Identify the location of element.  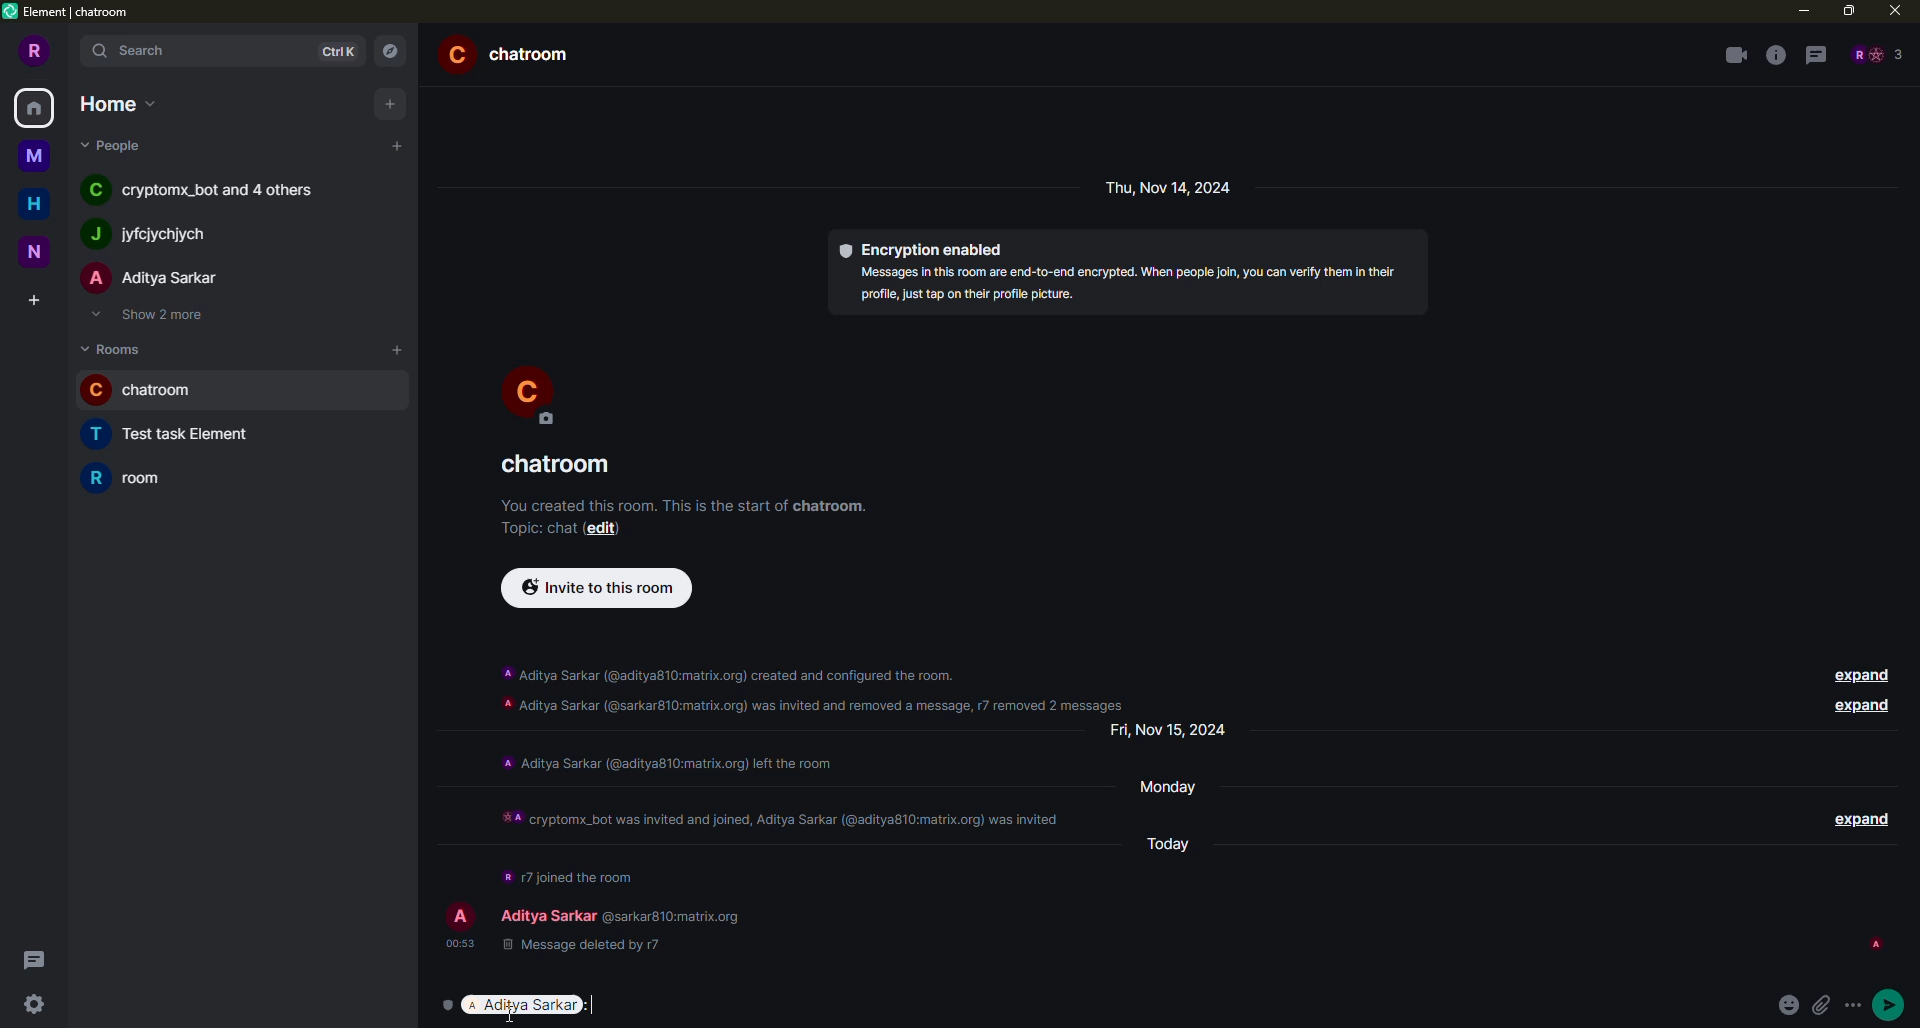
(73, 14).